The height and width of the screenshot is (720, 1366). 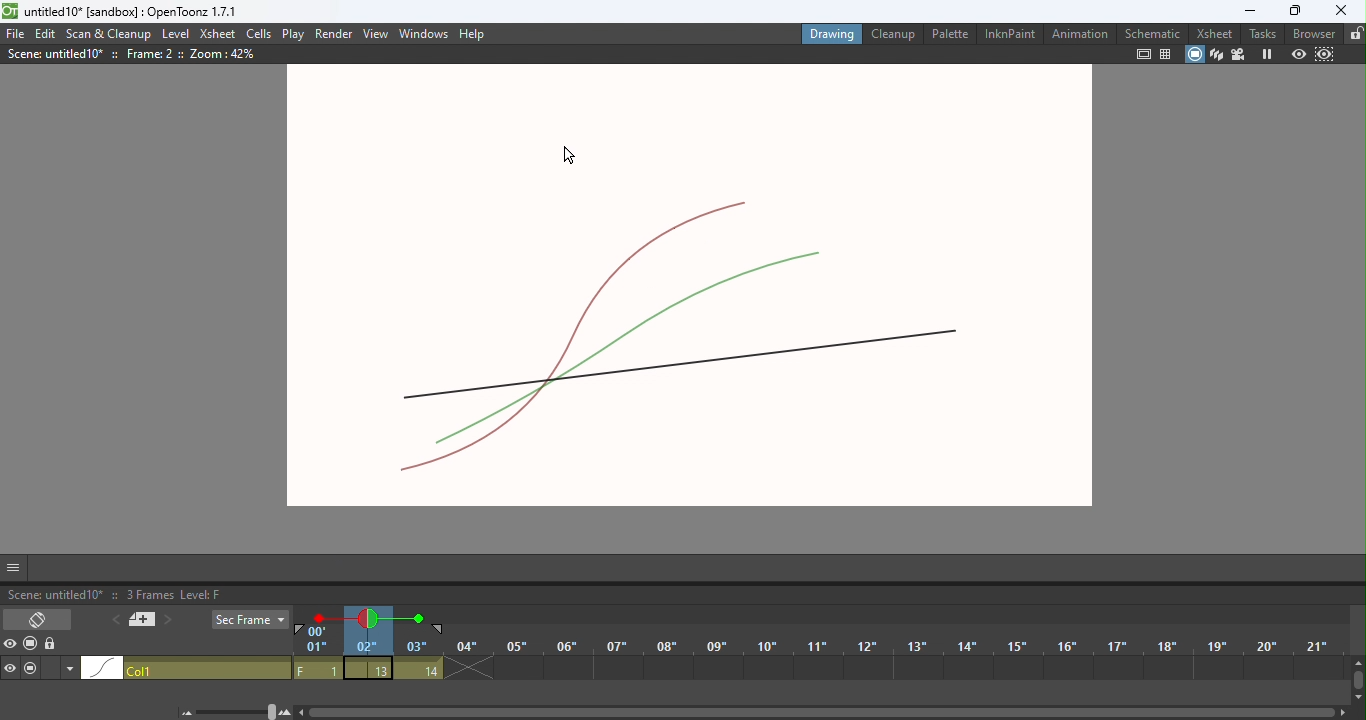 I want to click on camera stand view, so click(x=1194, y=55).